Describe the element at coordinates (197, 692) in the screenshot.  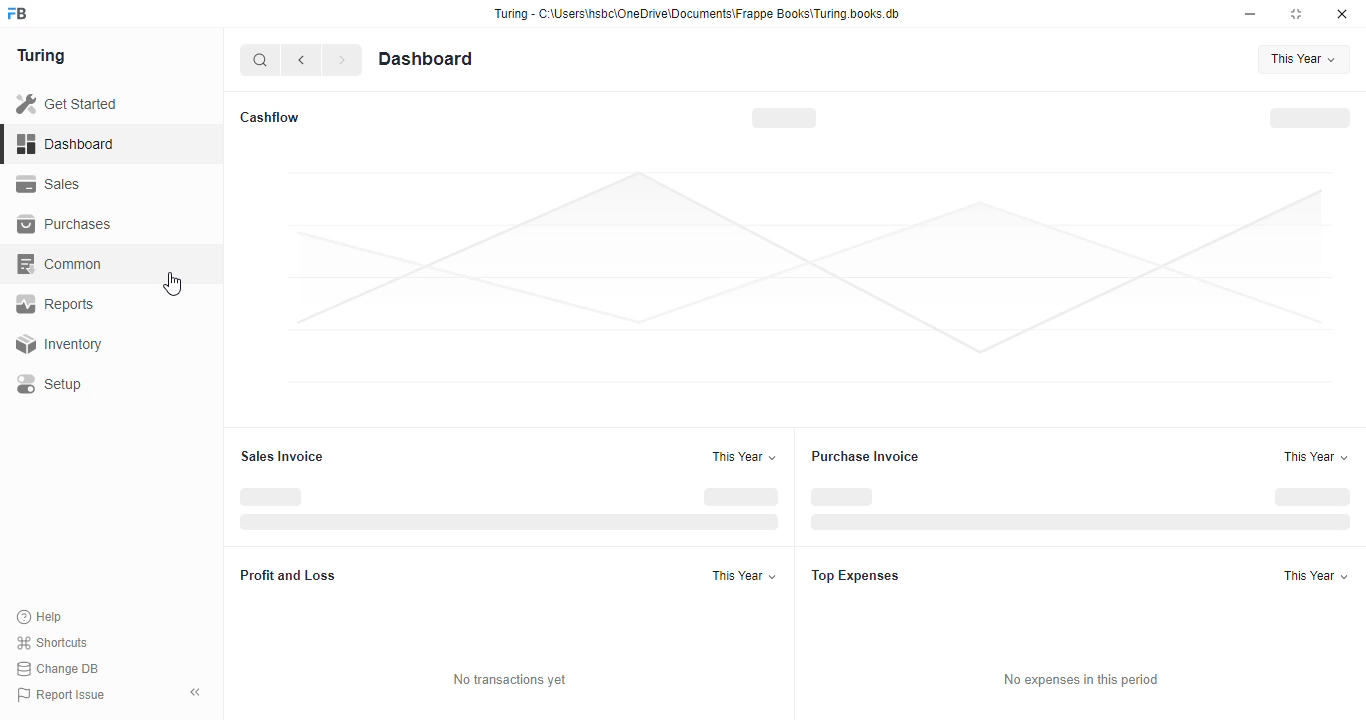
I see `toggle sidebar` at that location.